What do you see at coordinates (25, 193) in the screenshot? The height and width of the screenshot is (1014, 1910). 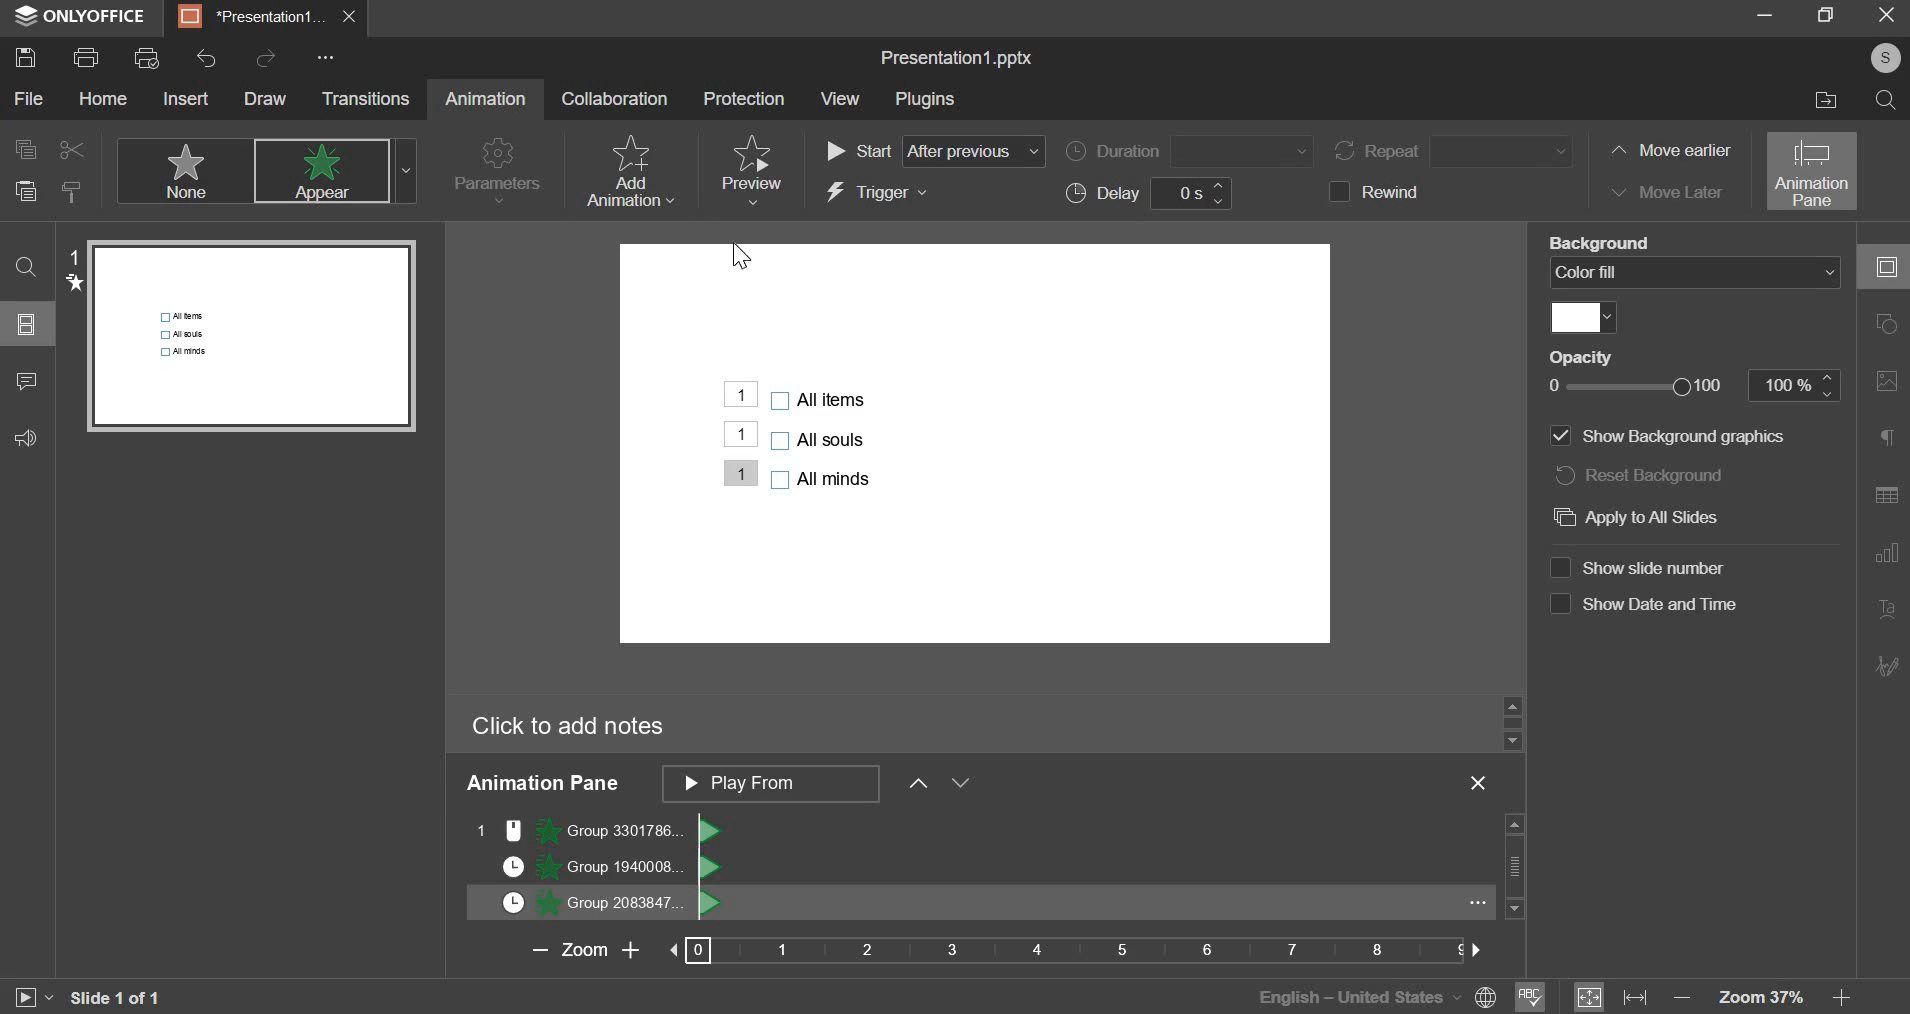 I see `paste` at bounding box center [25, 193].